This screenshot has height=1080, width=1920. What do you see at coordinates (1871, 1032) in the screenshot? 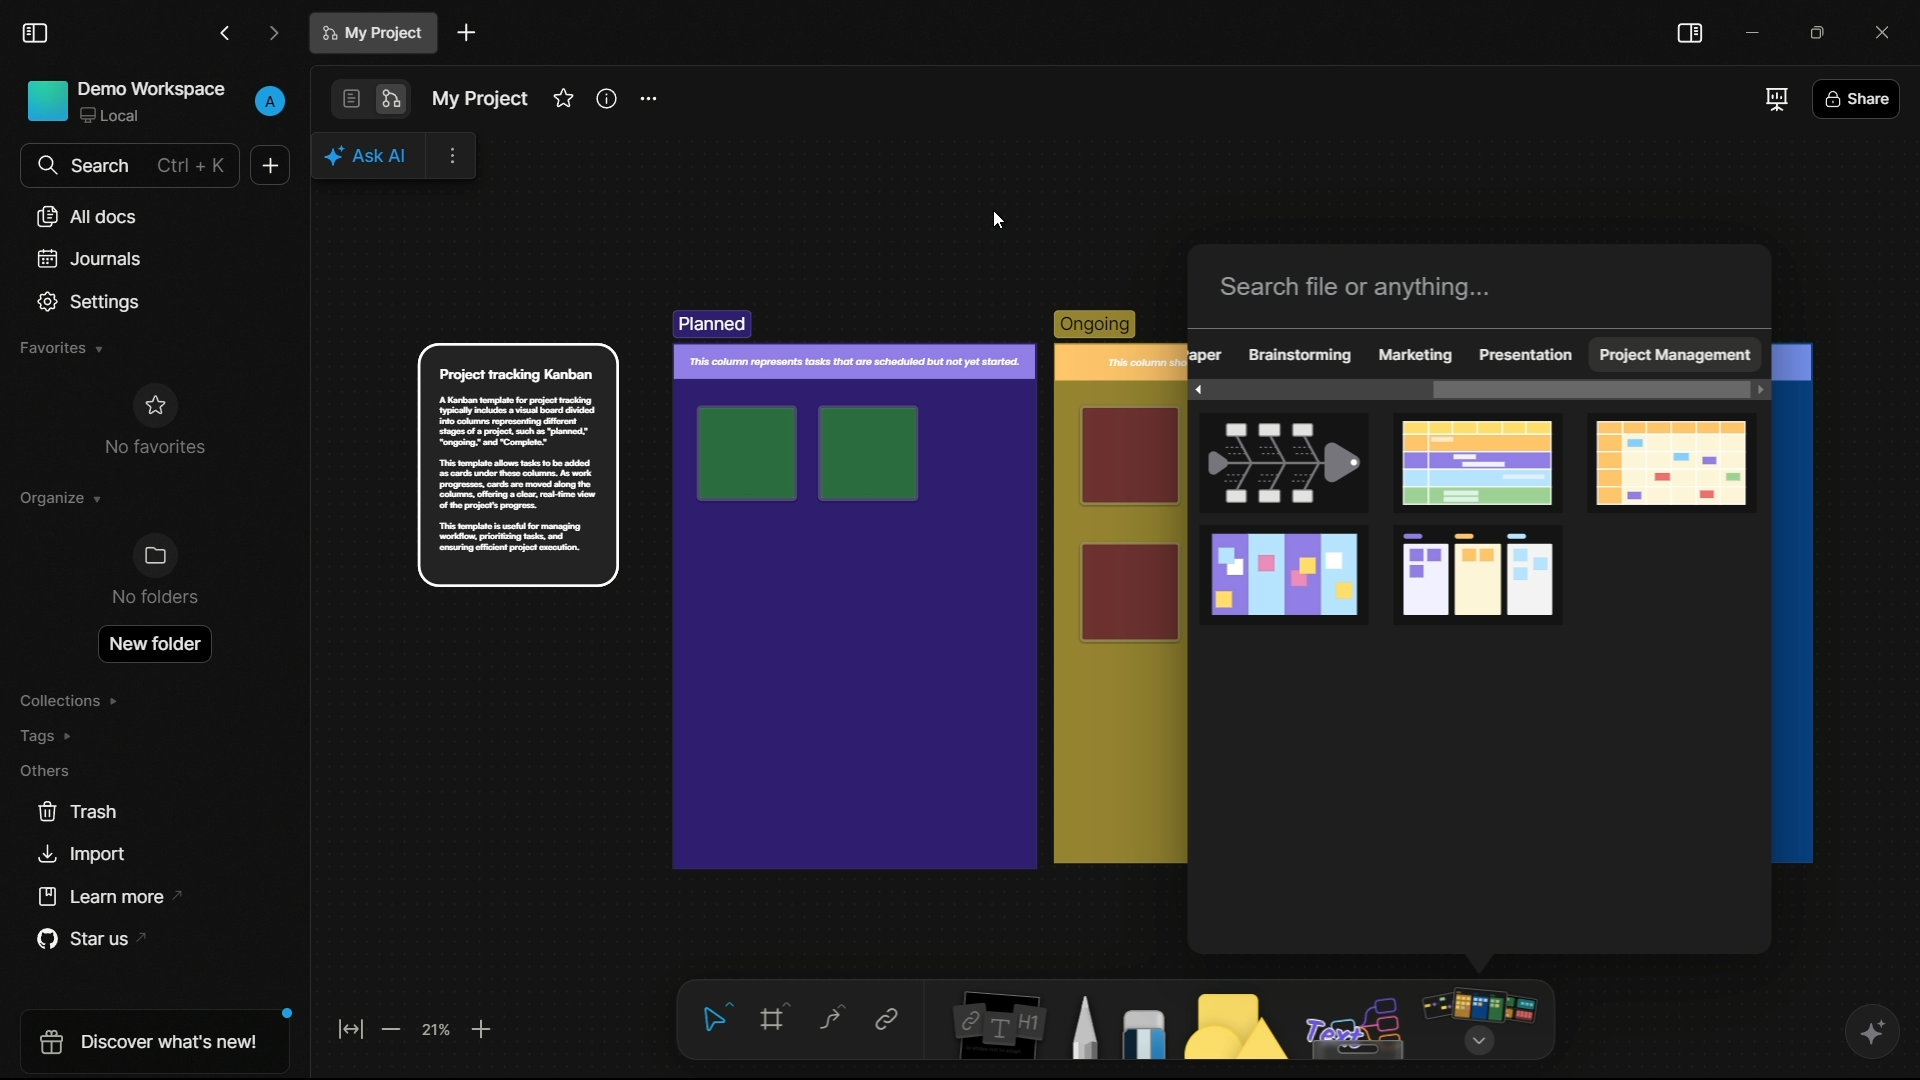
I see `ai assistant` at bounding box center [1871, 1032].